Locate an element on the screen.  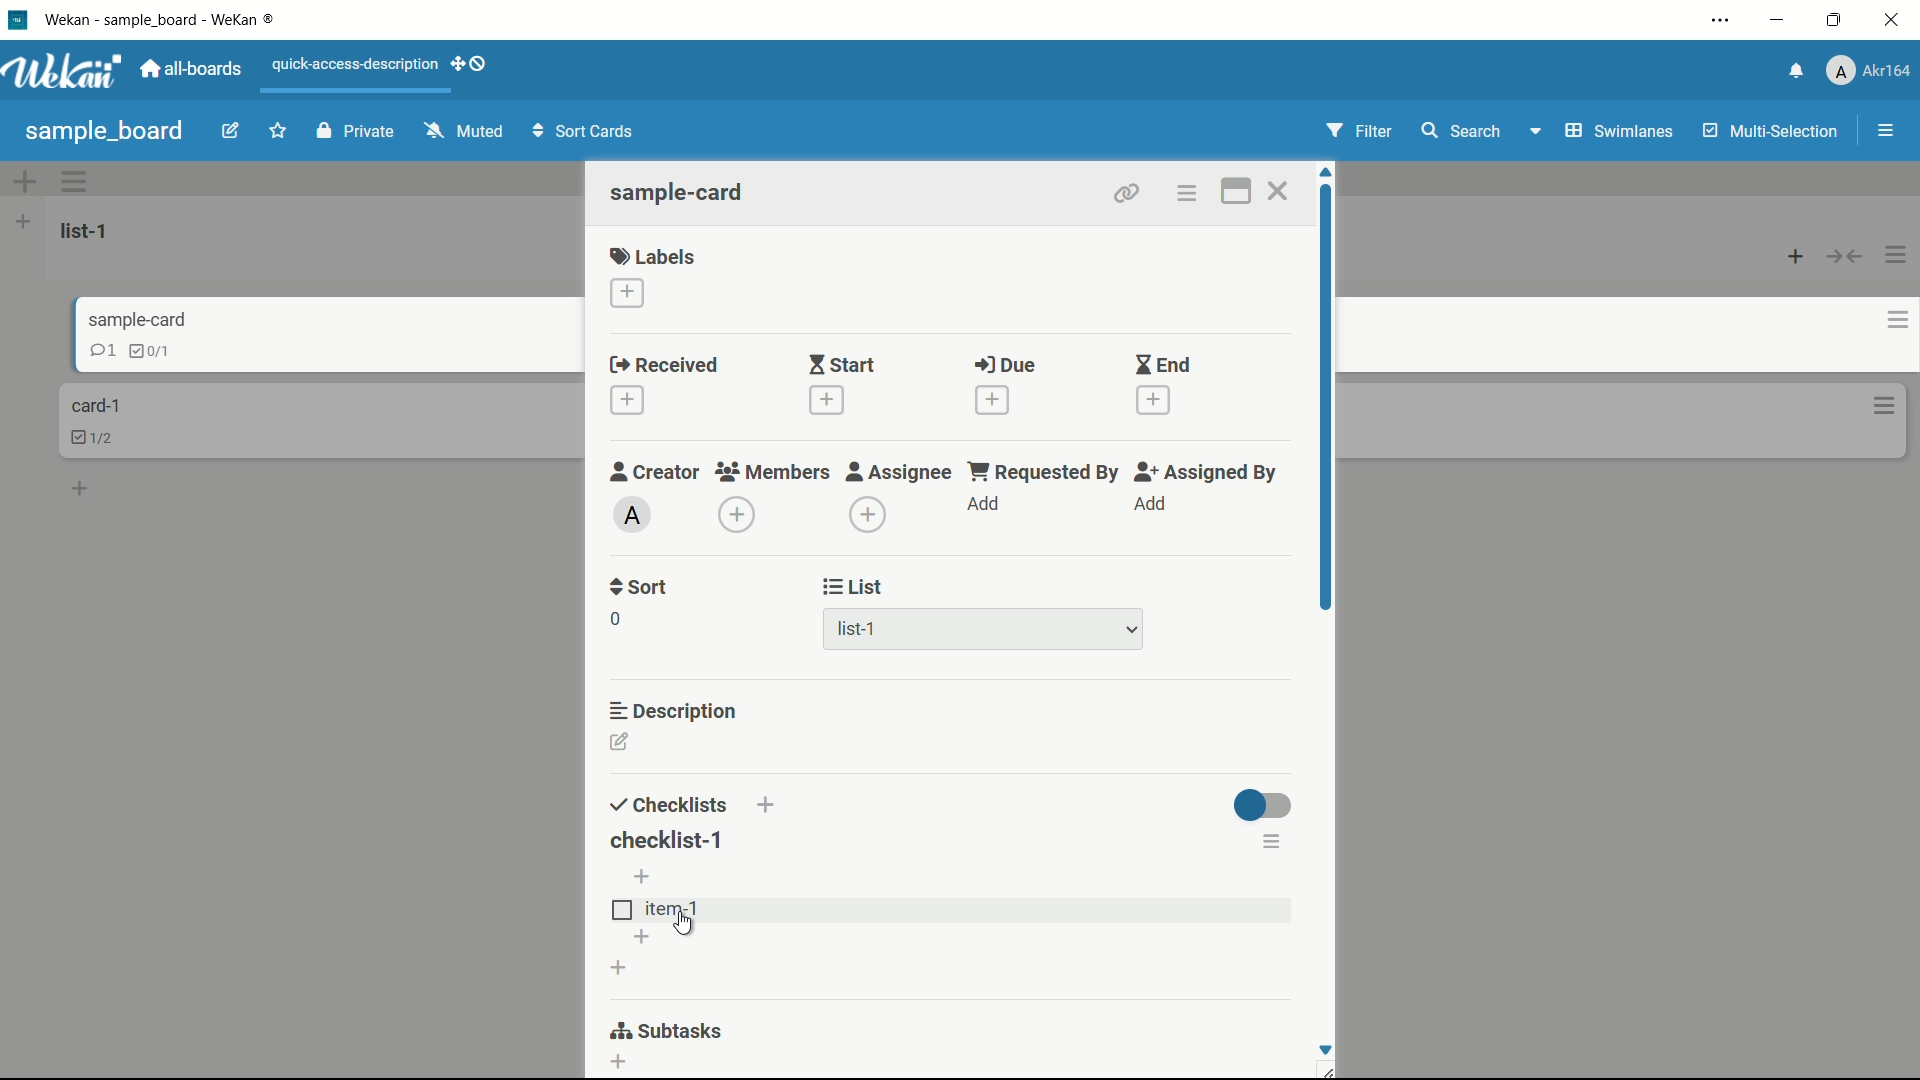
received is located at coordinates (665, 364).